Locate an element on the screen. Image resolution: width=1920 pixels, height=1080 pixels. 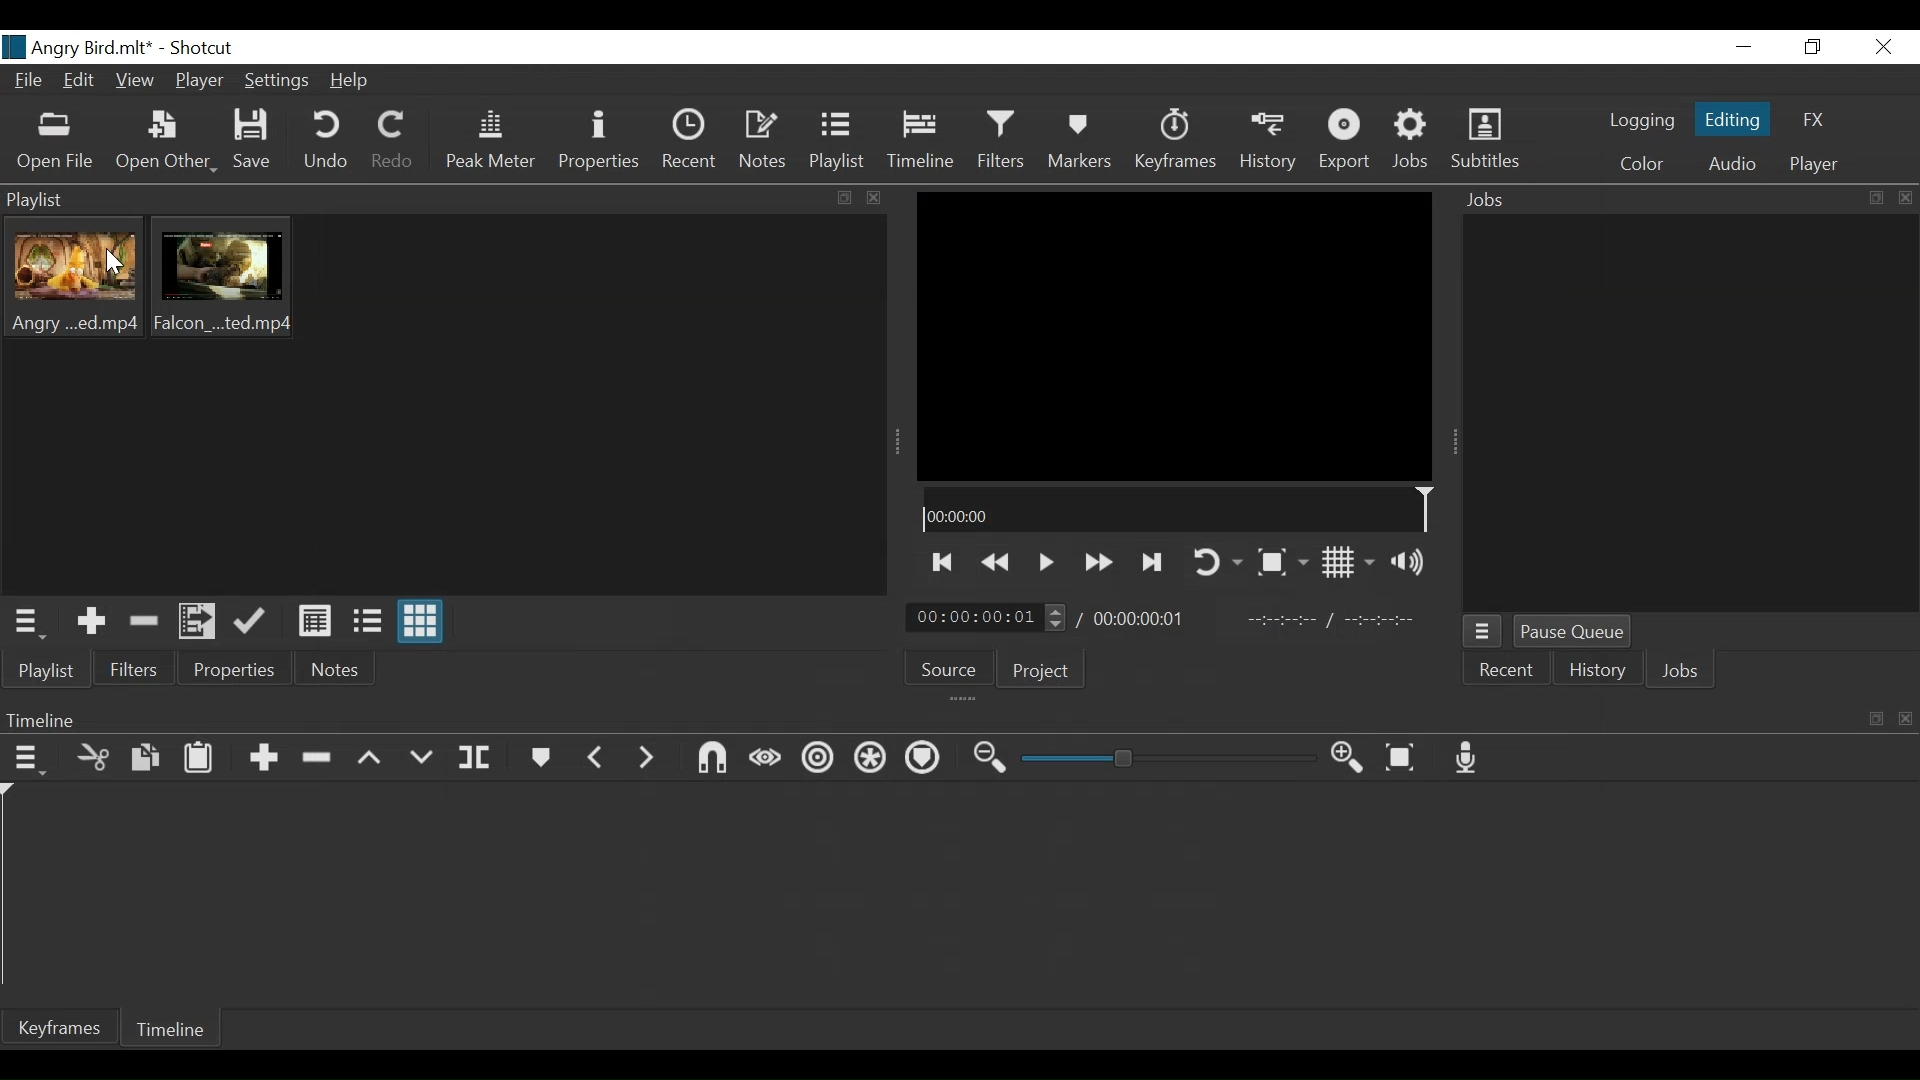
Toggle player looping is located at coordinates (1219, 563).